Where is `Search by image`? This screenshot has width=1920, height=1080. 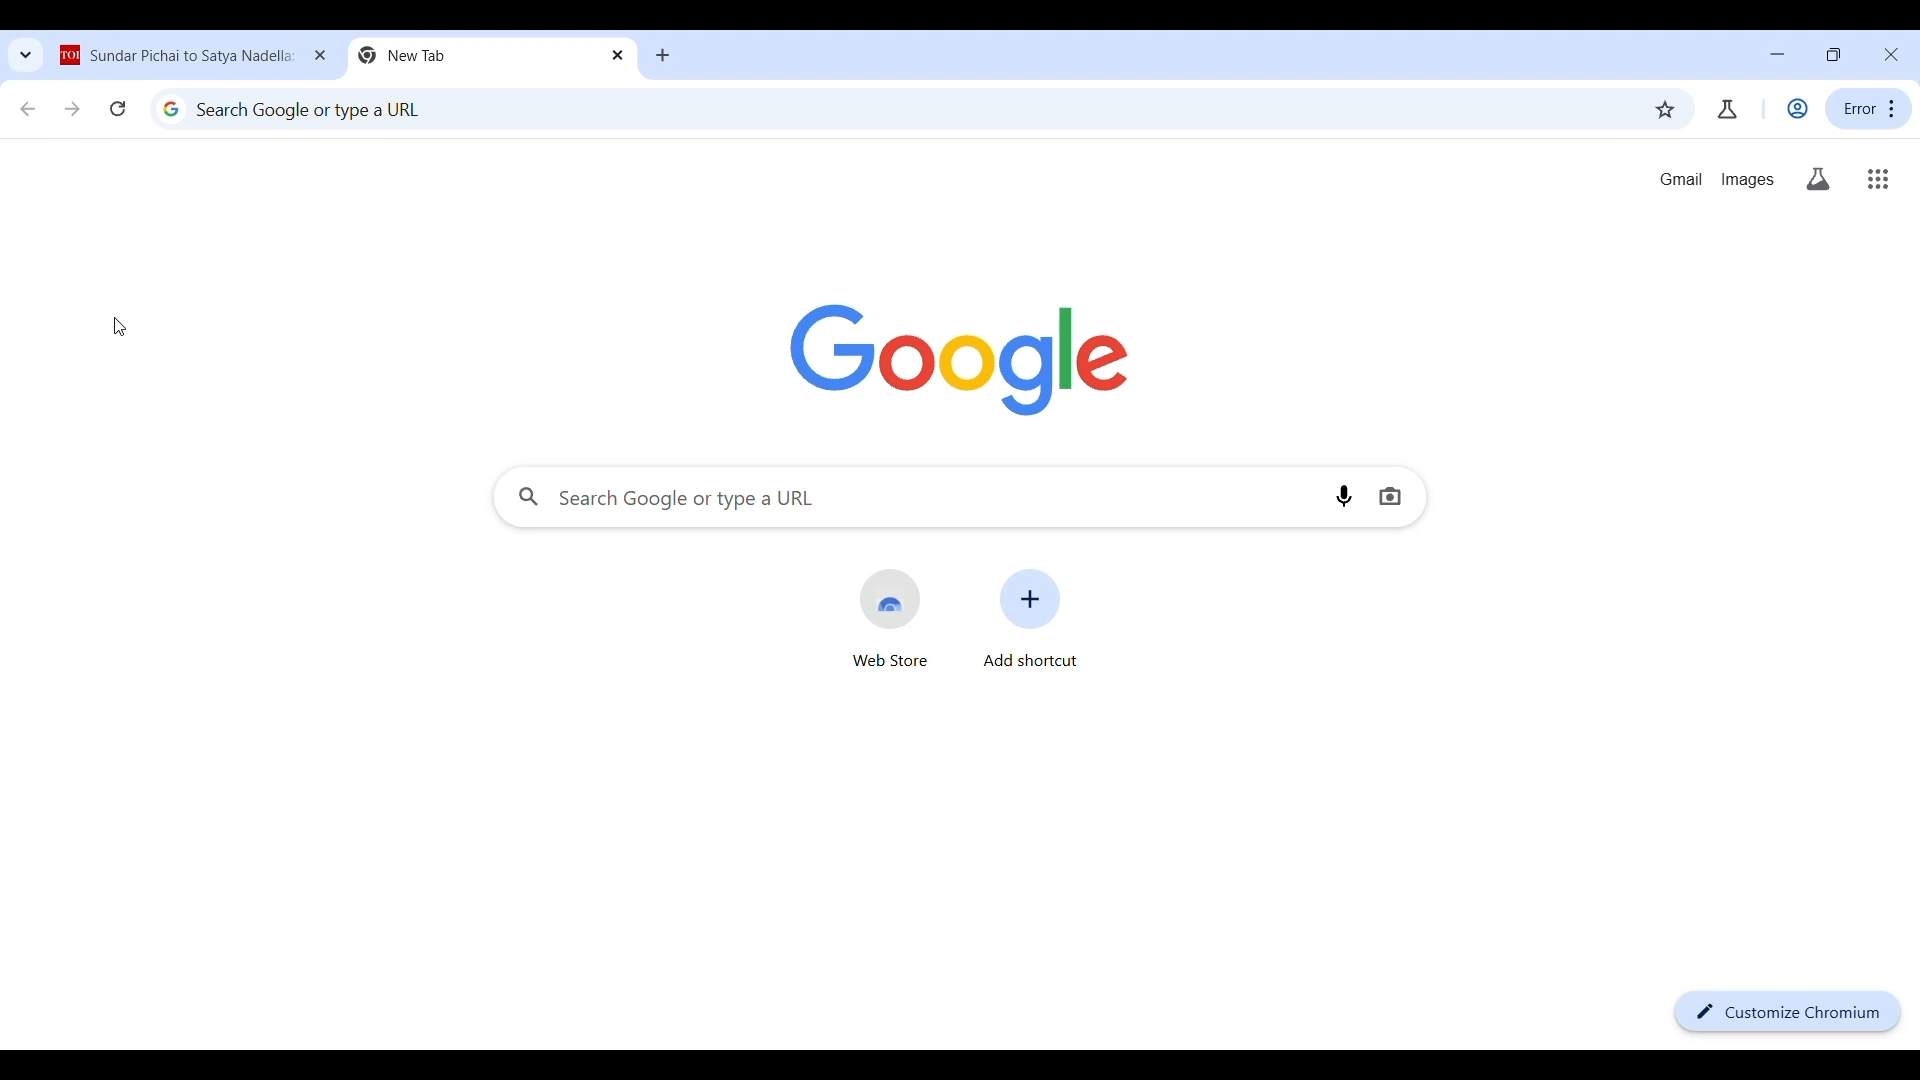 Search by image is located at coordinates (1390, 496).